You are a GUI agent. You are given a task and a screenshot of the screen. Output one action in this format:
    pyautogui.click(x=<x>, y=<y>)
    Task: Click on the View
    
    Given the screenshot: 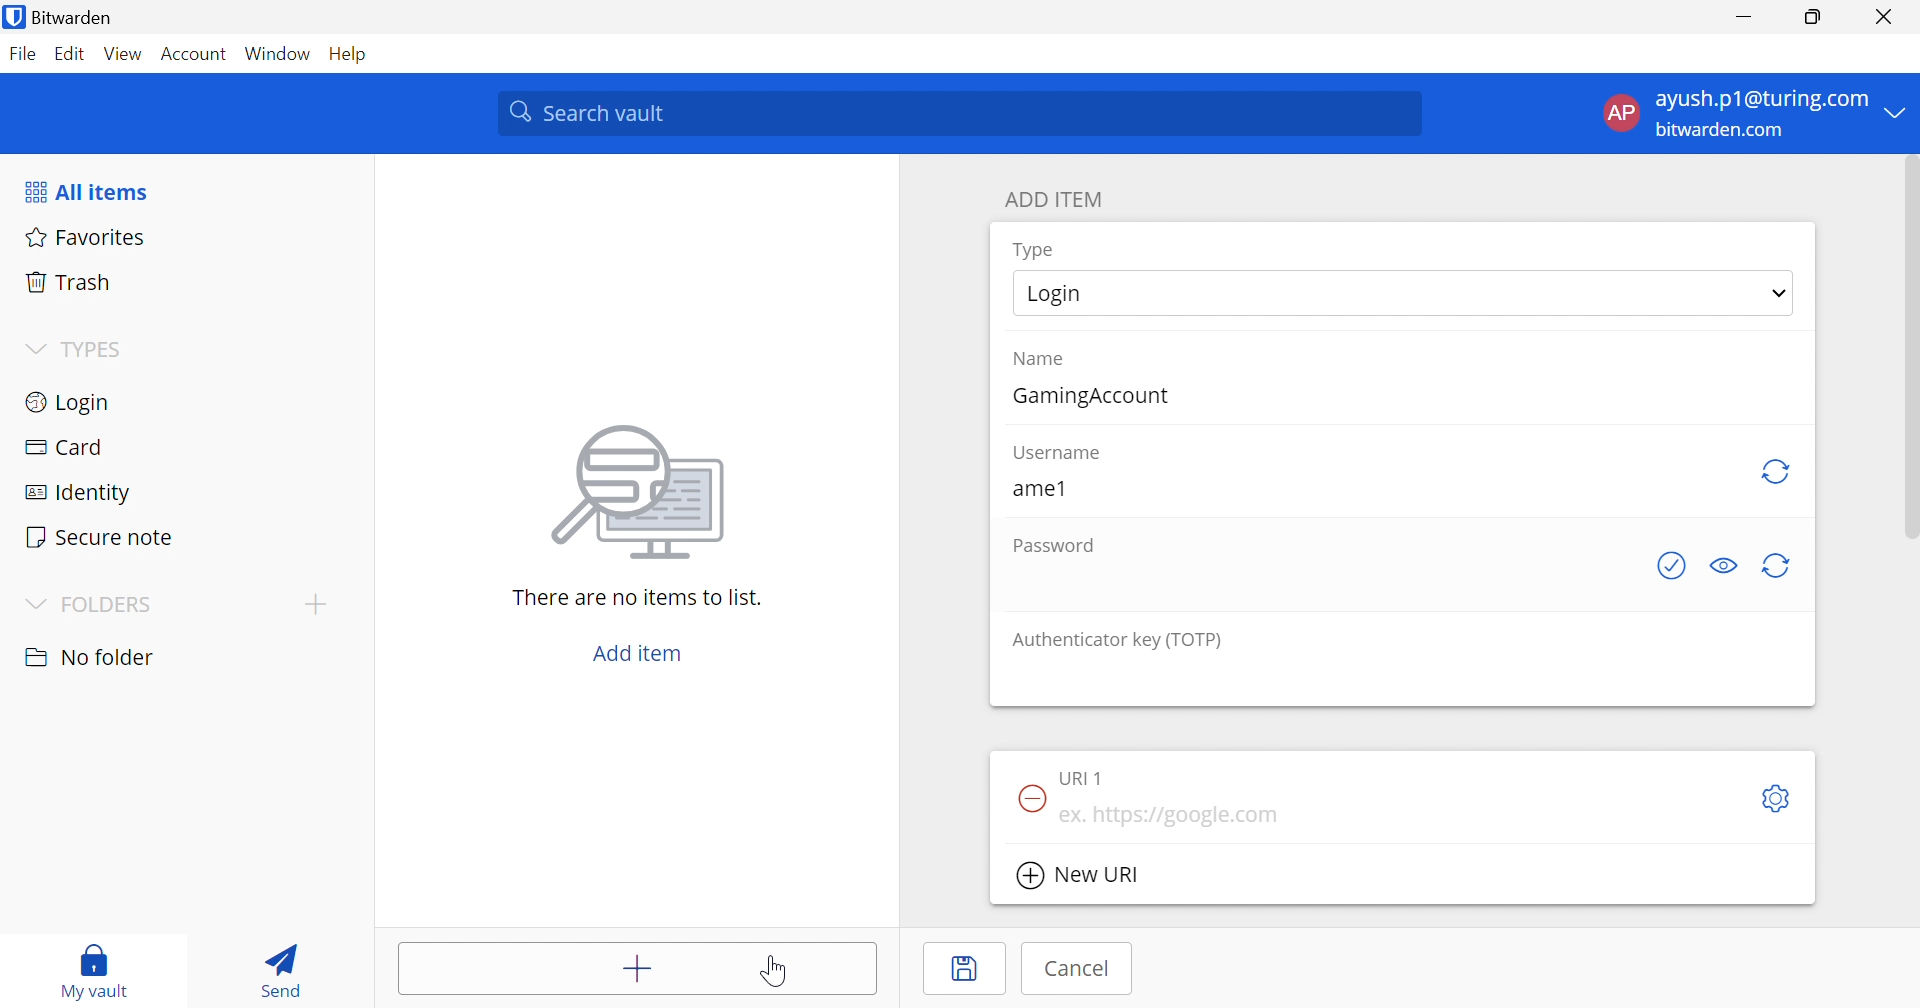 What is the action you would take?
    pyautogui.click(x=127, y=55)
    